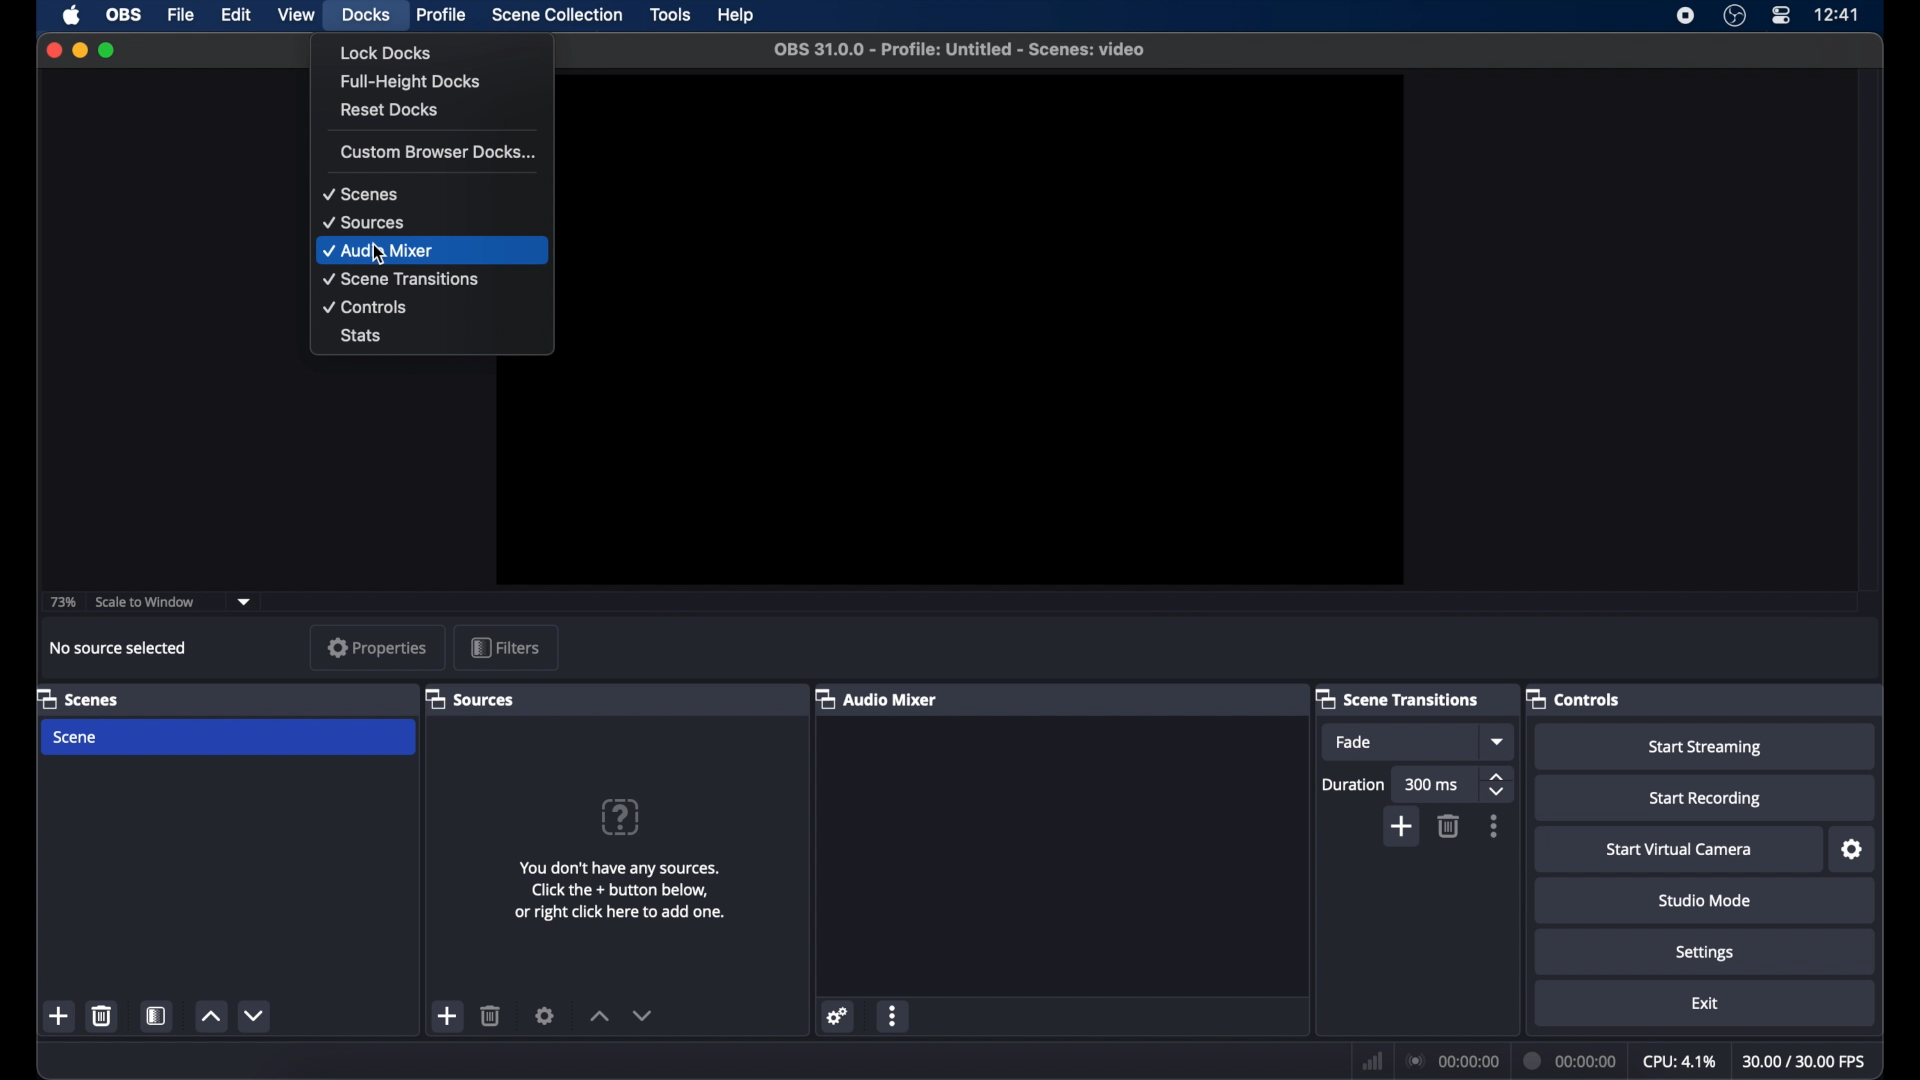 The width and height of the screenshot is (1920, 1080). I want to click on preview, so click(992, 330).